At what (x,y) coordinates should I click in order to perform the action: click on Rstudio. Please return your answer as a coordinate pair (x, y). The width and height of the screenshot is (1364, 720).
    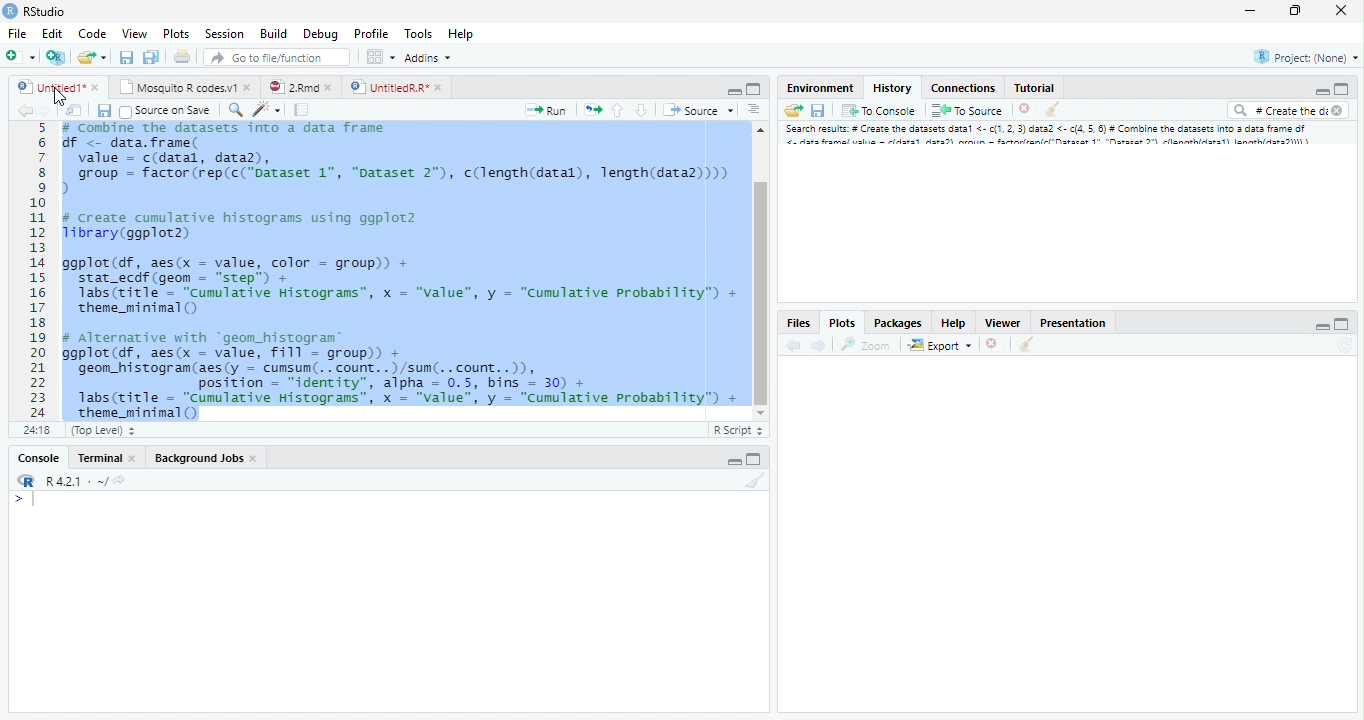
    Looking at the image, I should click on (34, 10).